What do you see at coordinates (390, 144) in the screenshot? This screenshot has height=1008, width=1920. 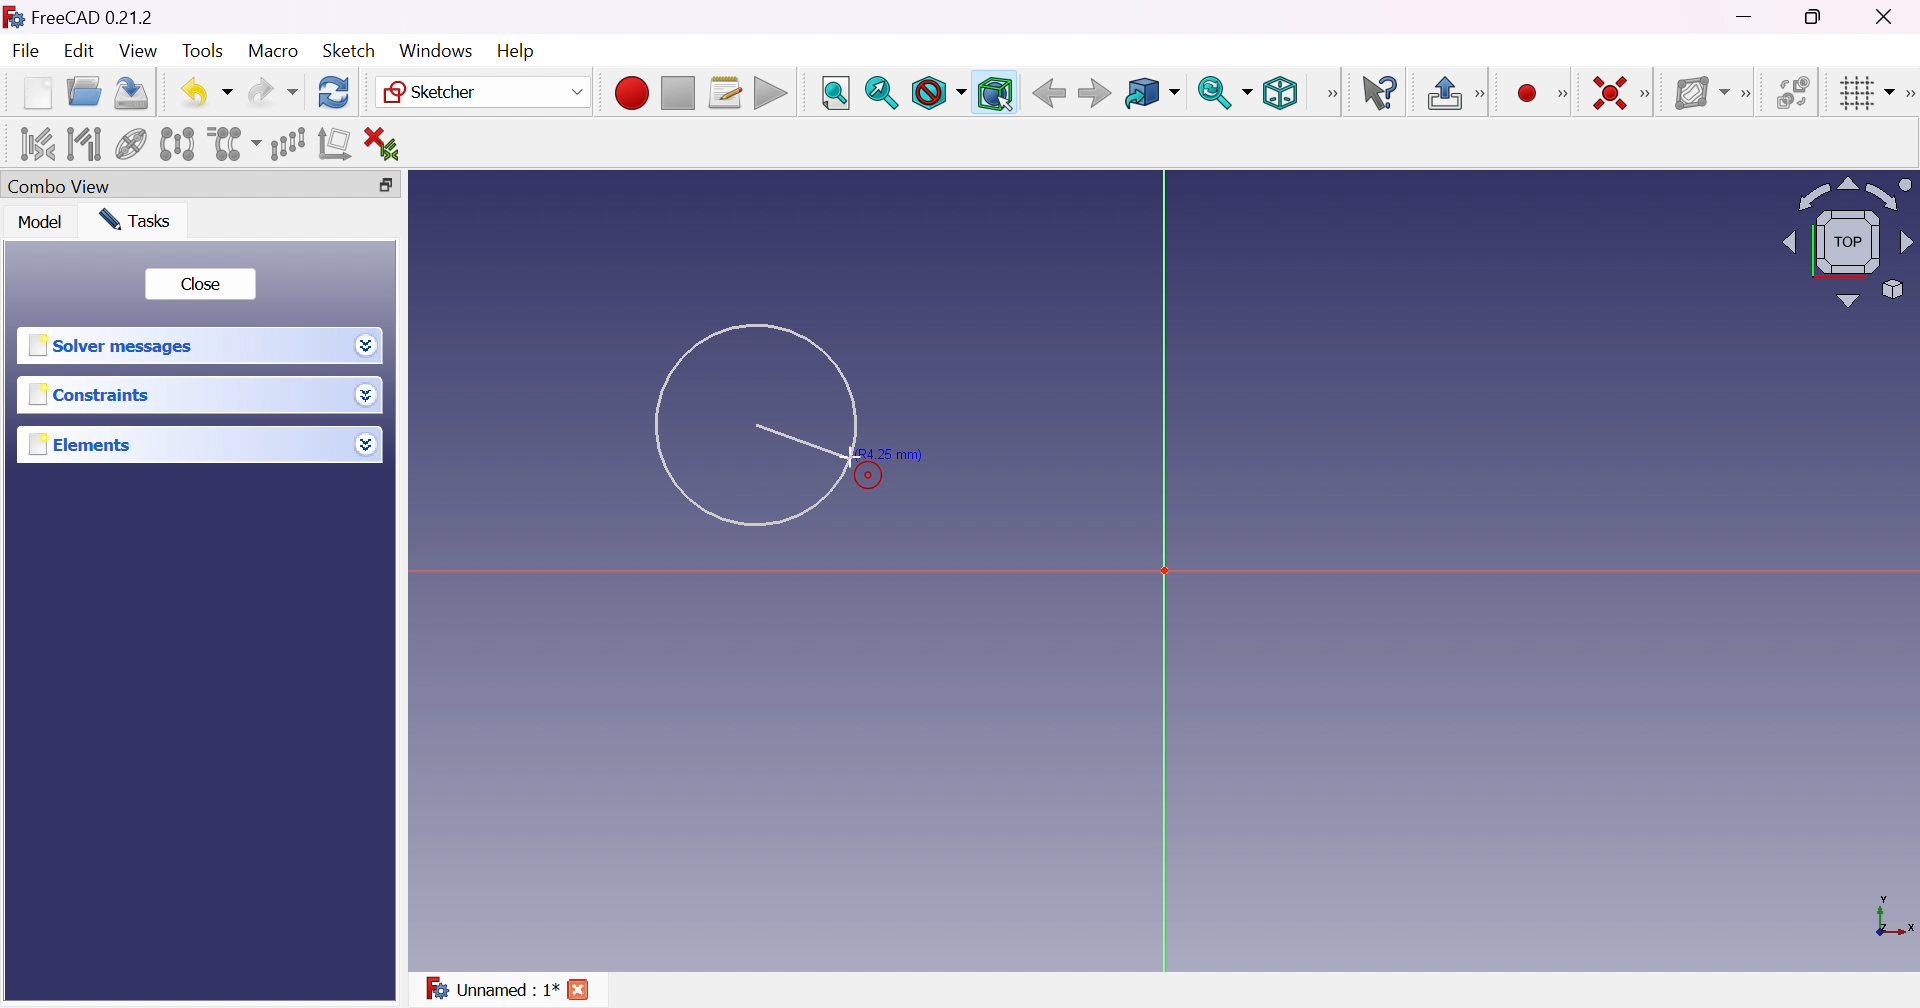 I see `Delete all constraints` at bounding box center [390, 144].